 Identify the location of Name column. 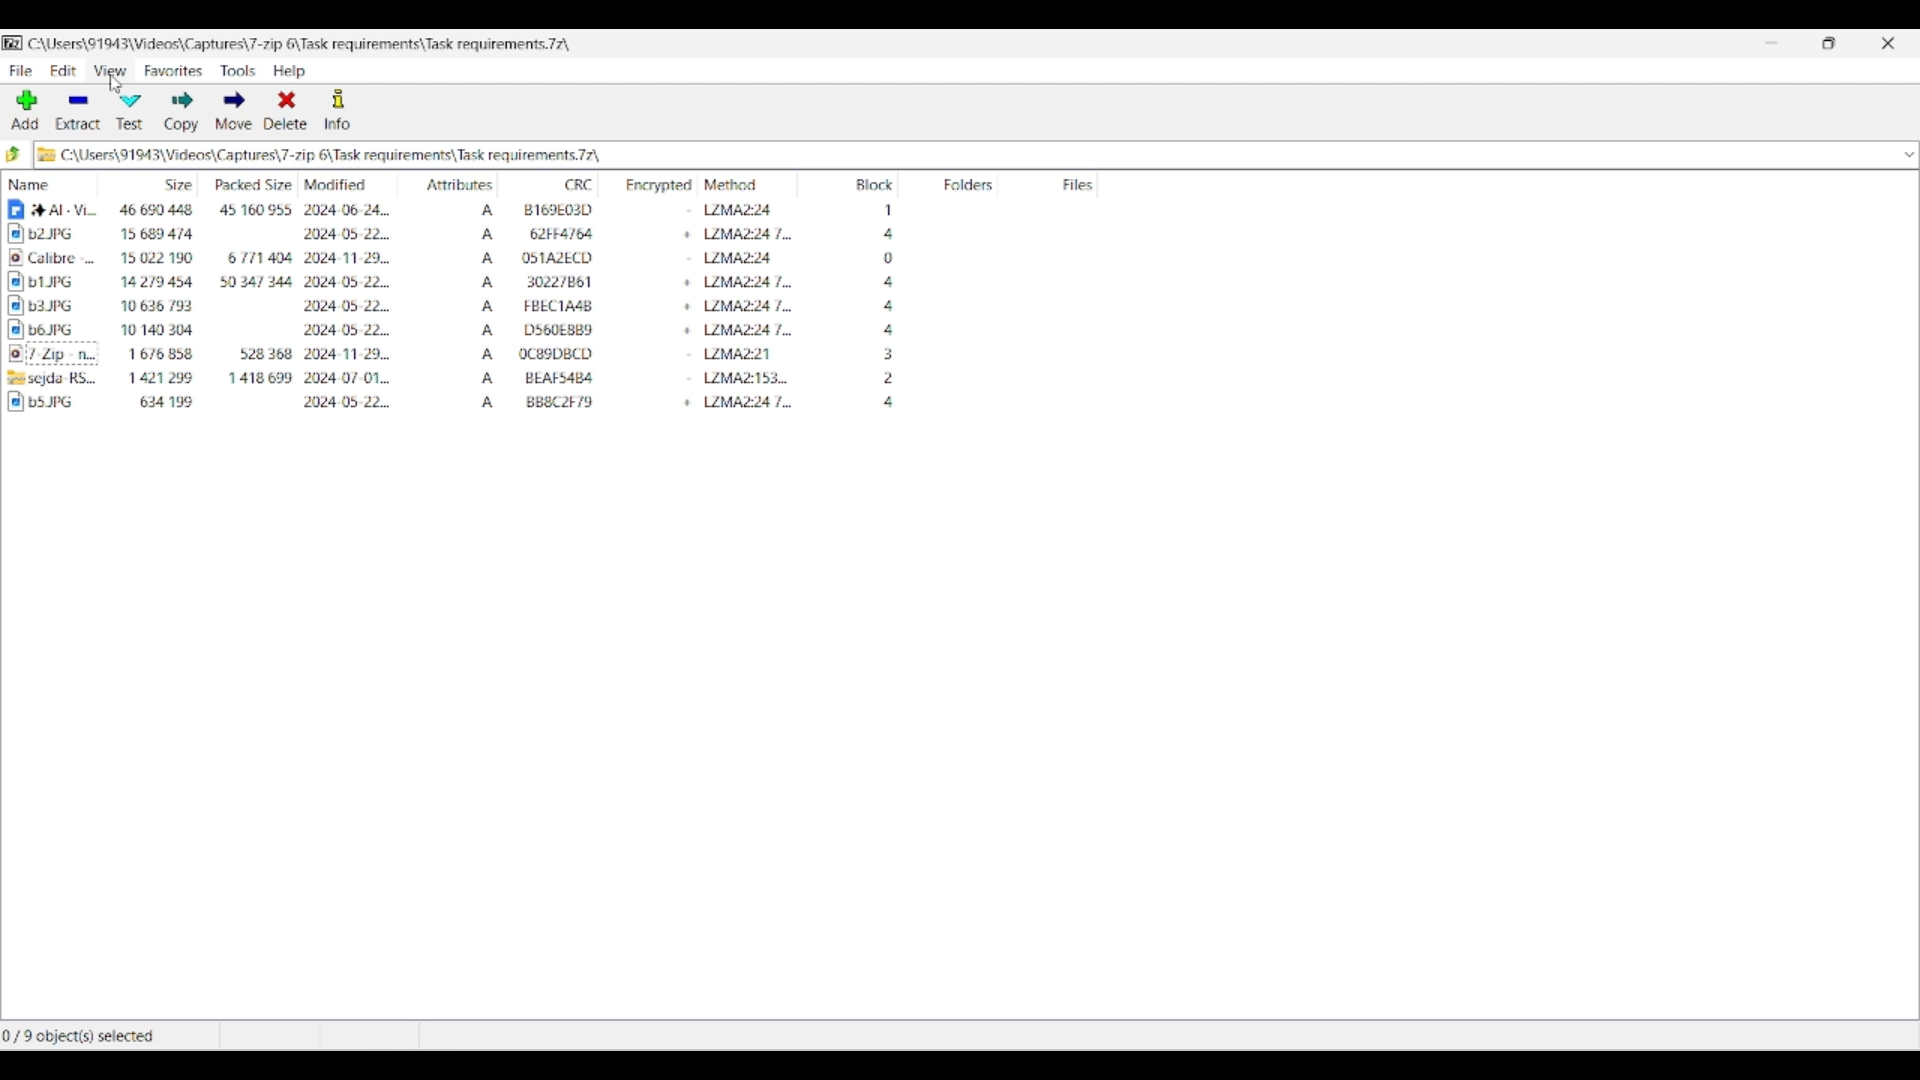
(50, 183).